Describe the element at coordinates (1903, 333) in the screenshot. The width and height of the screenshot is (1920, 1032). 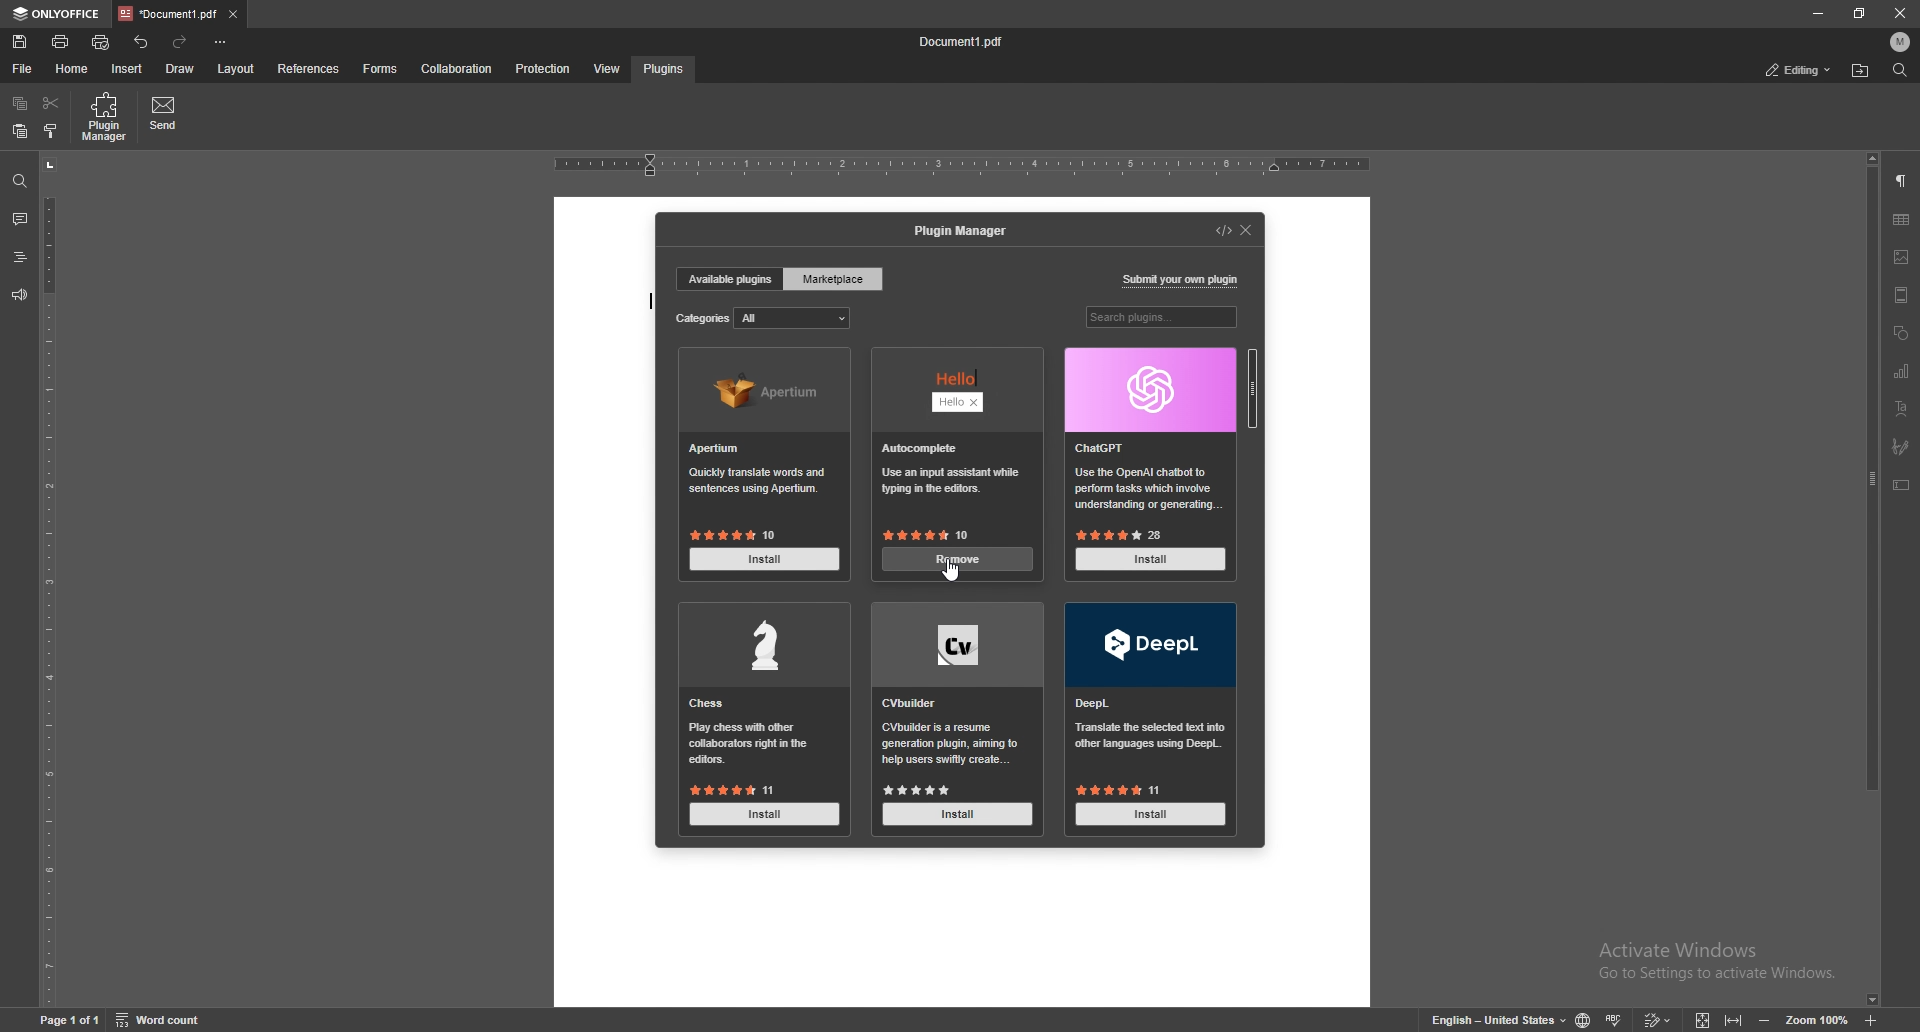
I see `shapes` at that location.